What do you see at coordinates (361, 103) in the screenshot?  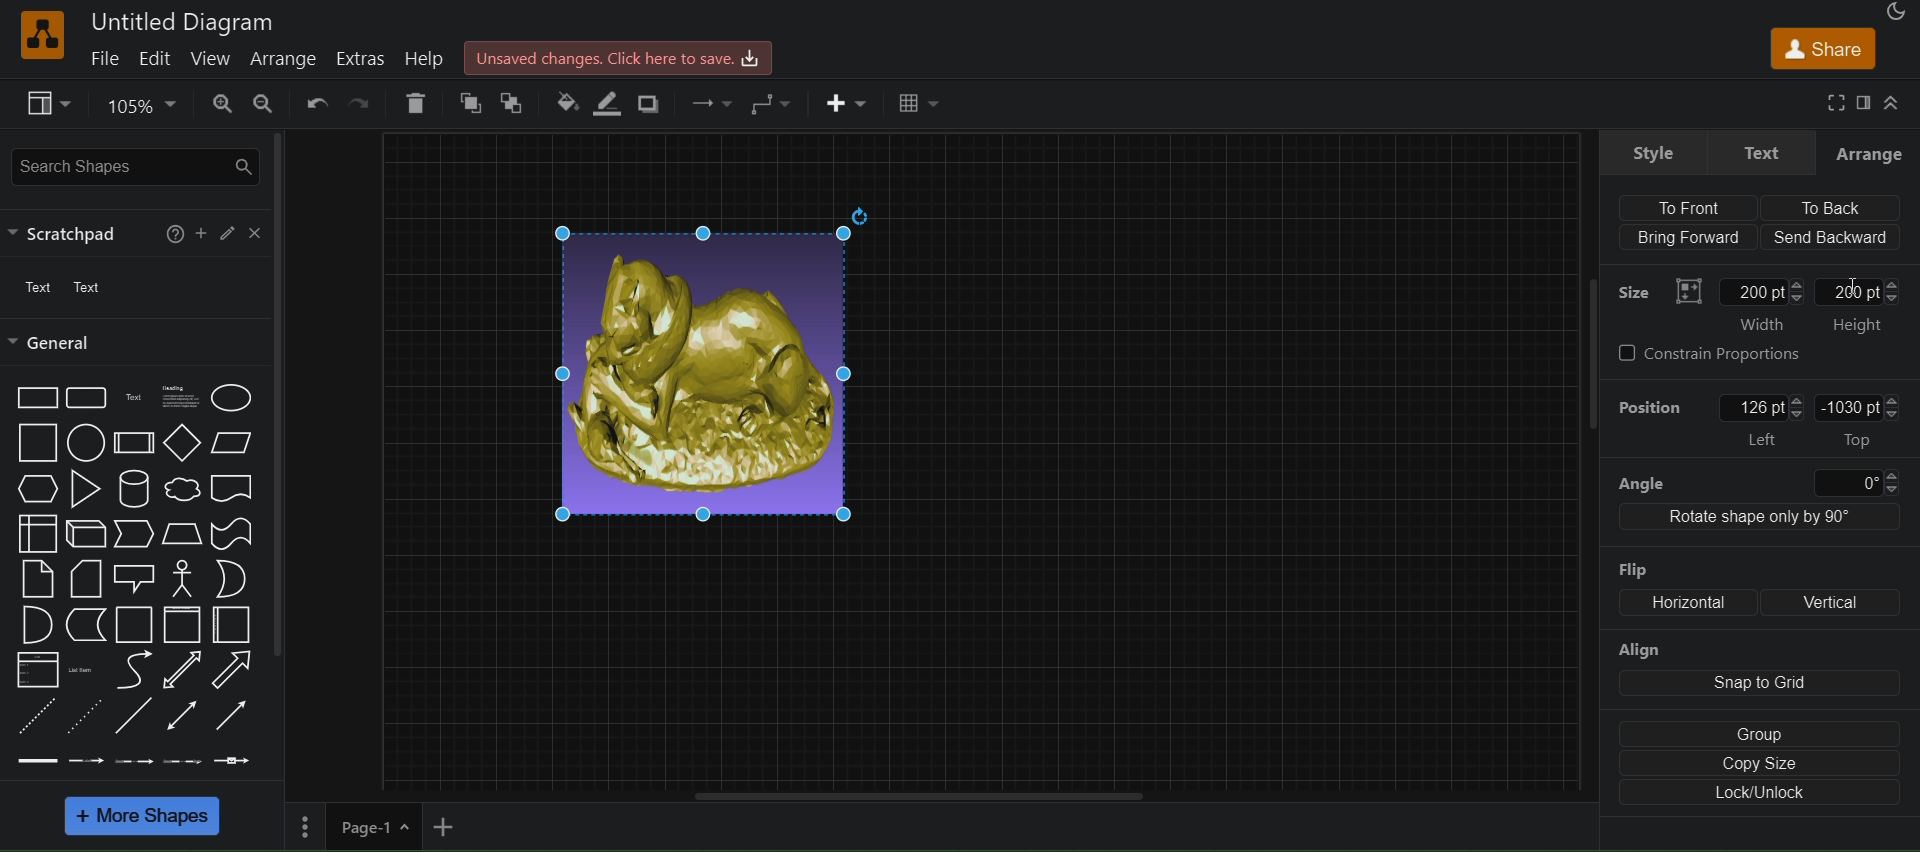 I see `redo` at bounding box center [361, 103].